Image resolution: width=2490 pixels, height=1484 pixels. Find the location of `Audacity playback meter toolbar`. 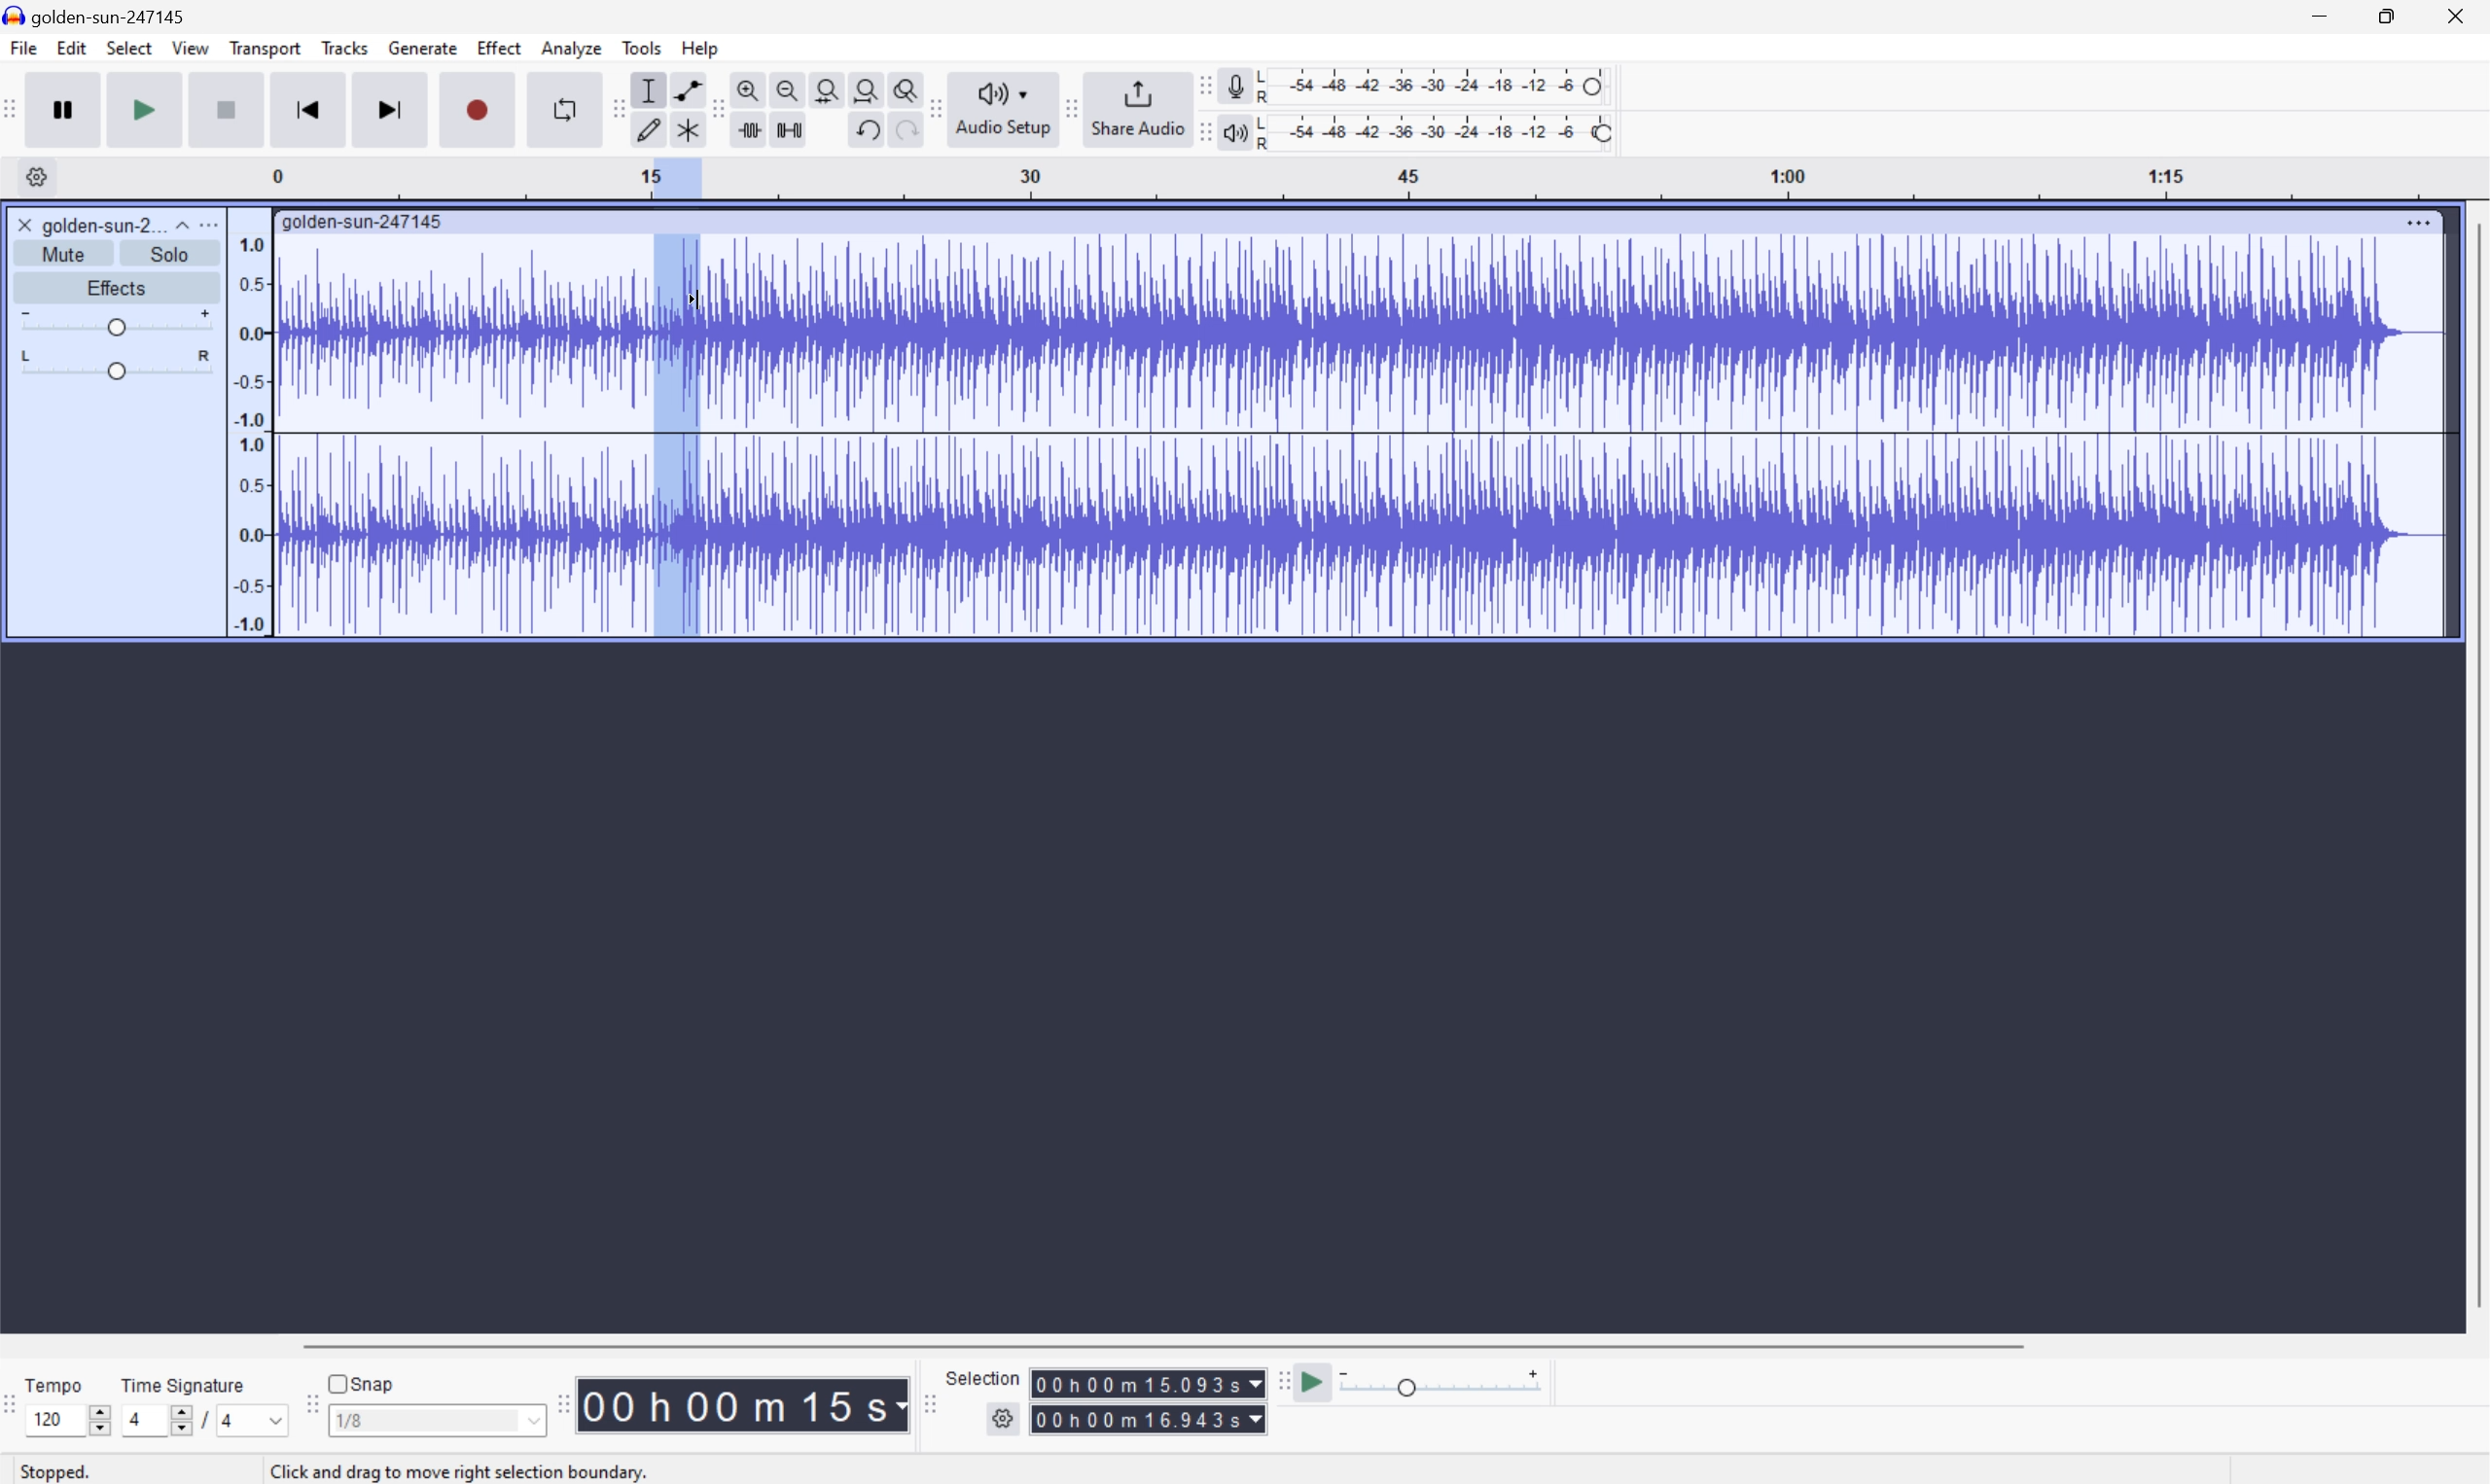

Audacity playback meter toolbar is located at coordinates (1197, 135).